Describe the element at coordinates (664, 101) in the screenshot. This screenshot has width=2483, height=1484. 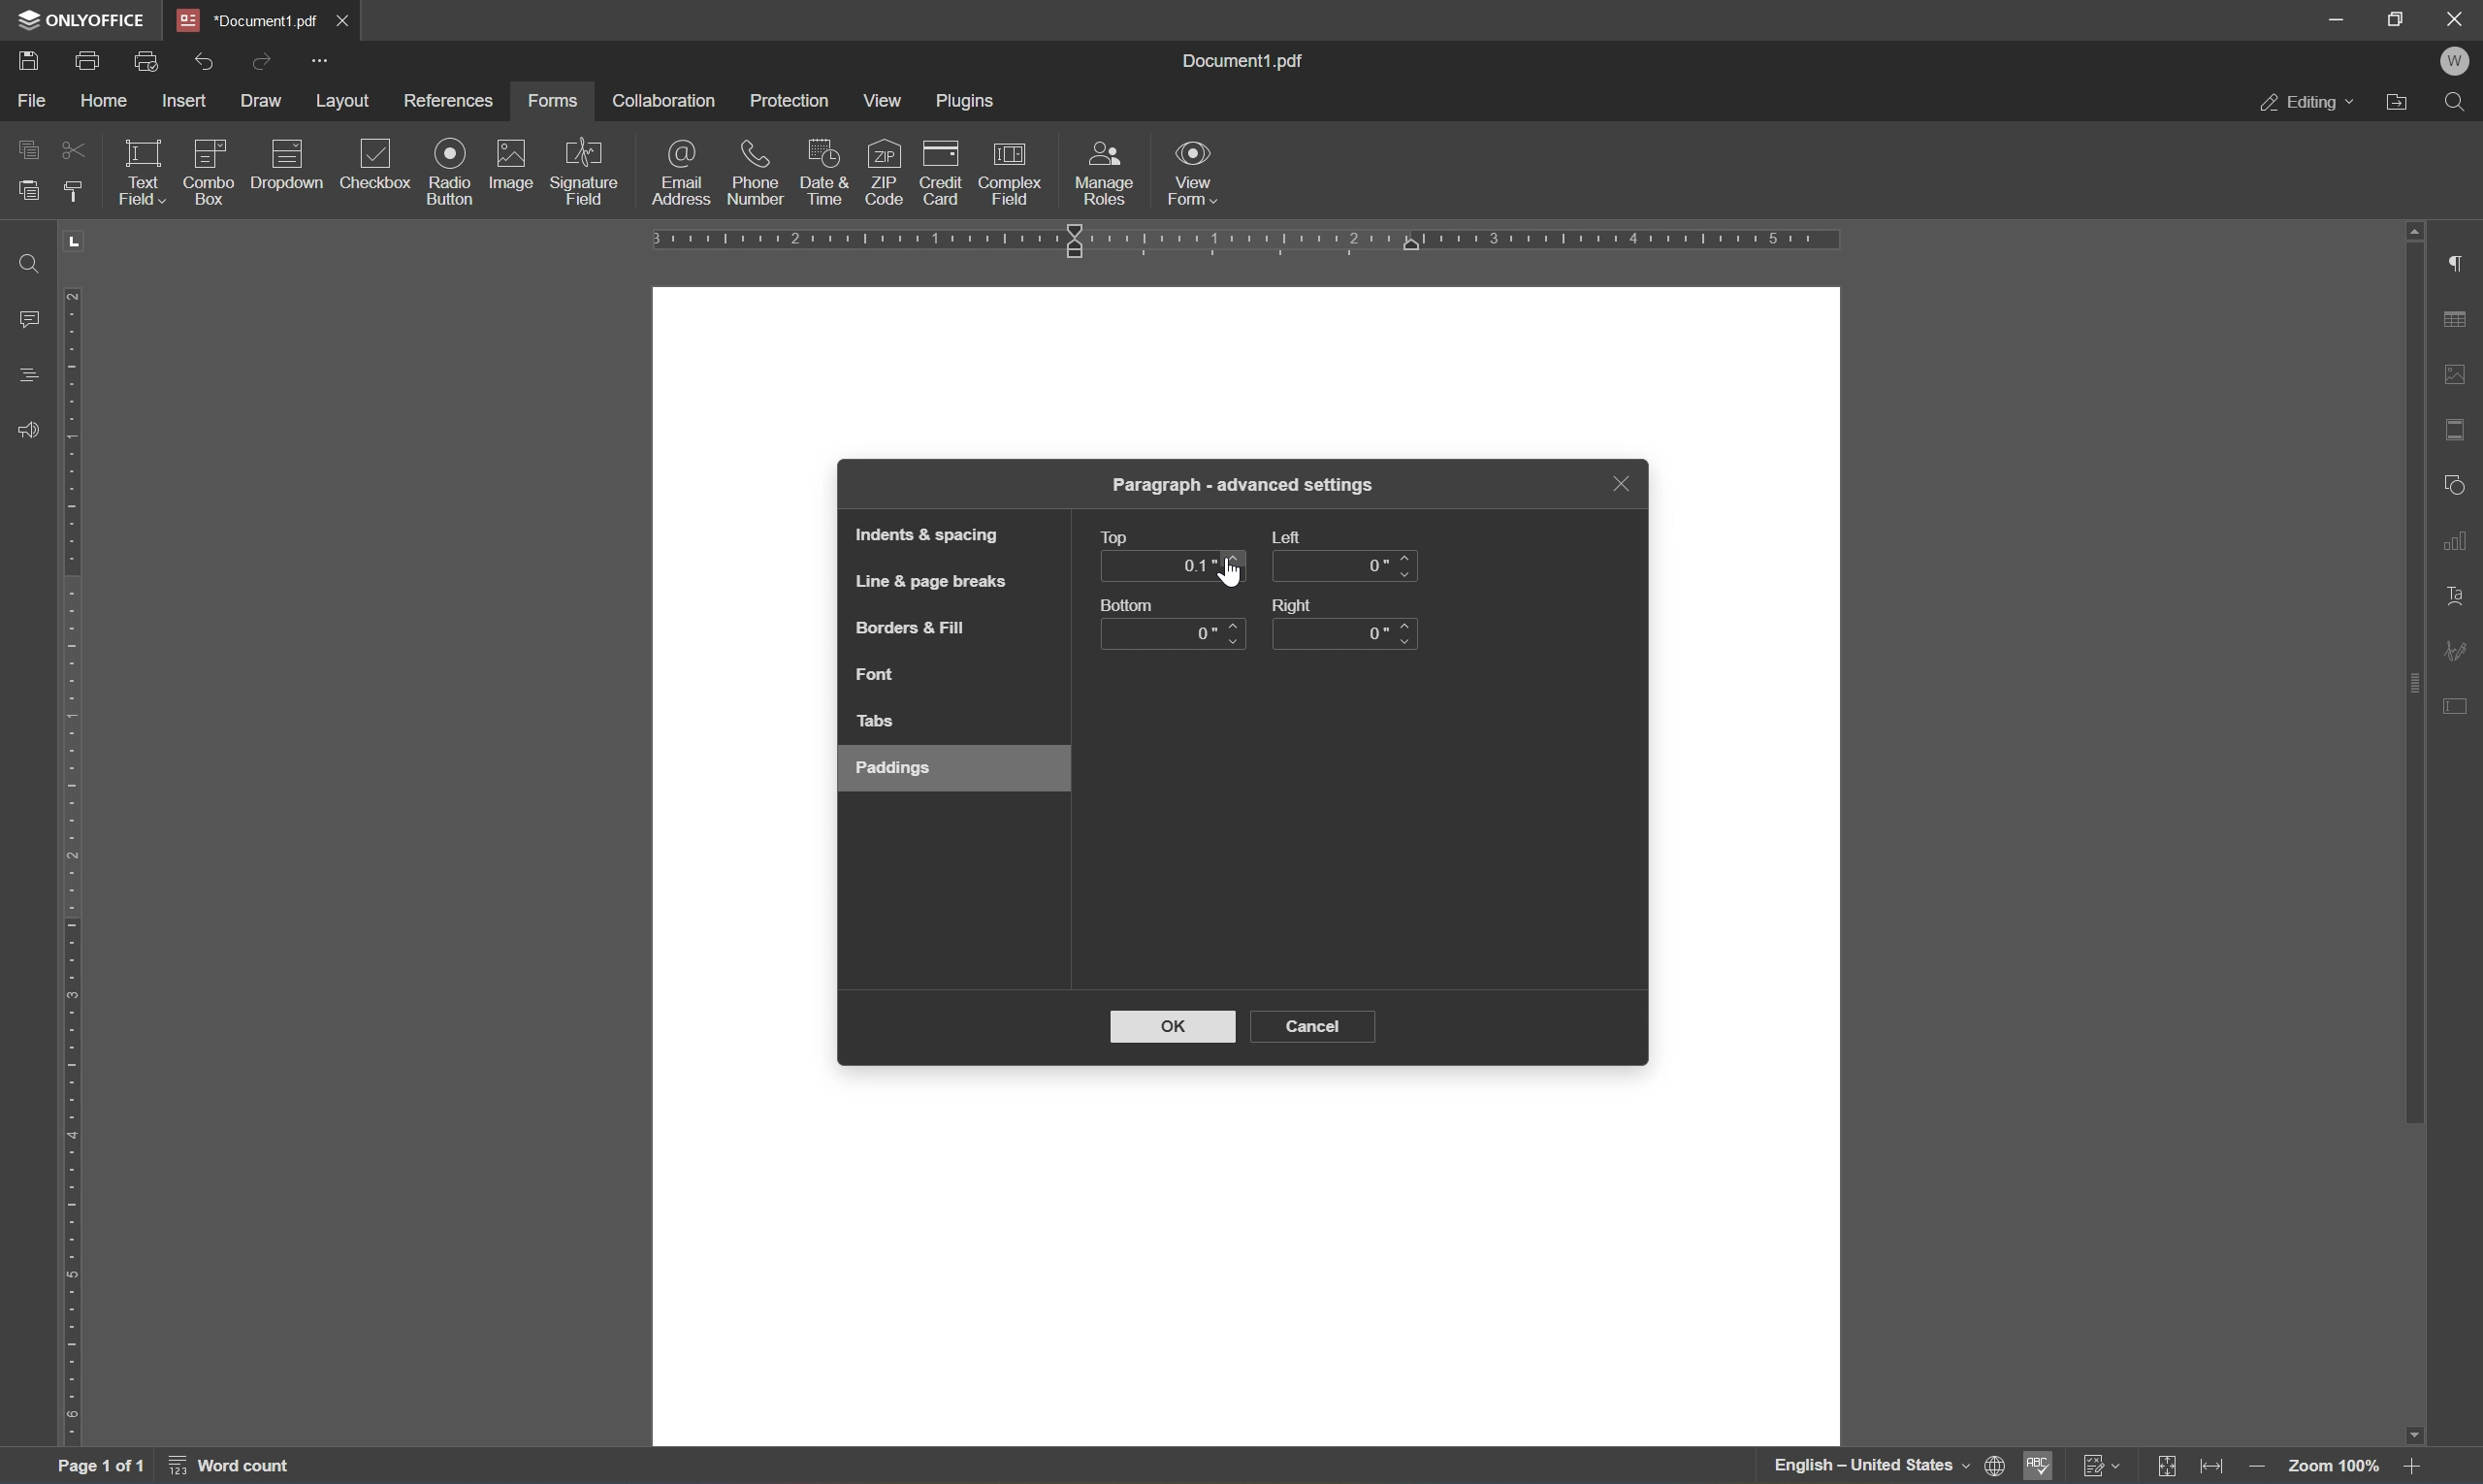
I see `collaboration` at that location.